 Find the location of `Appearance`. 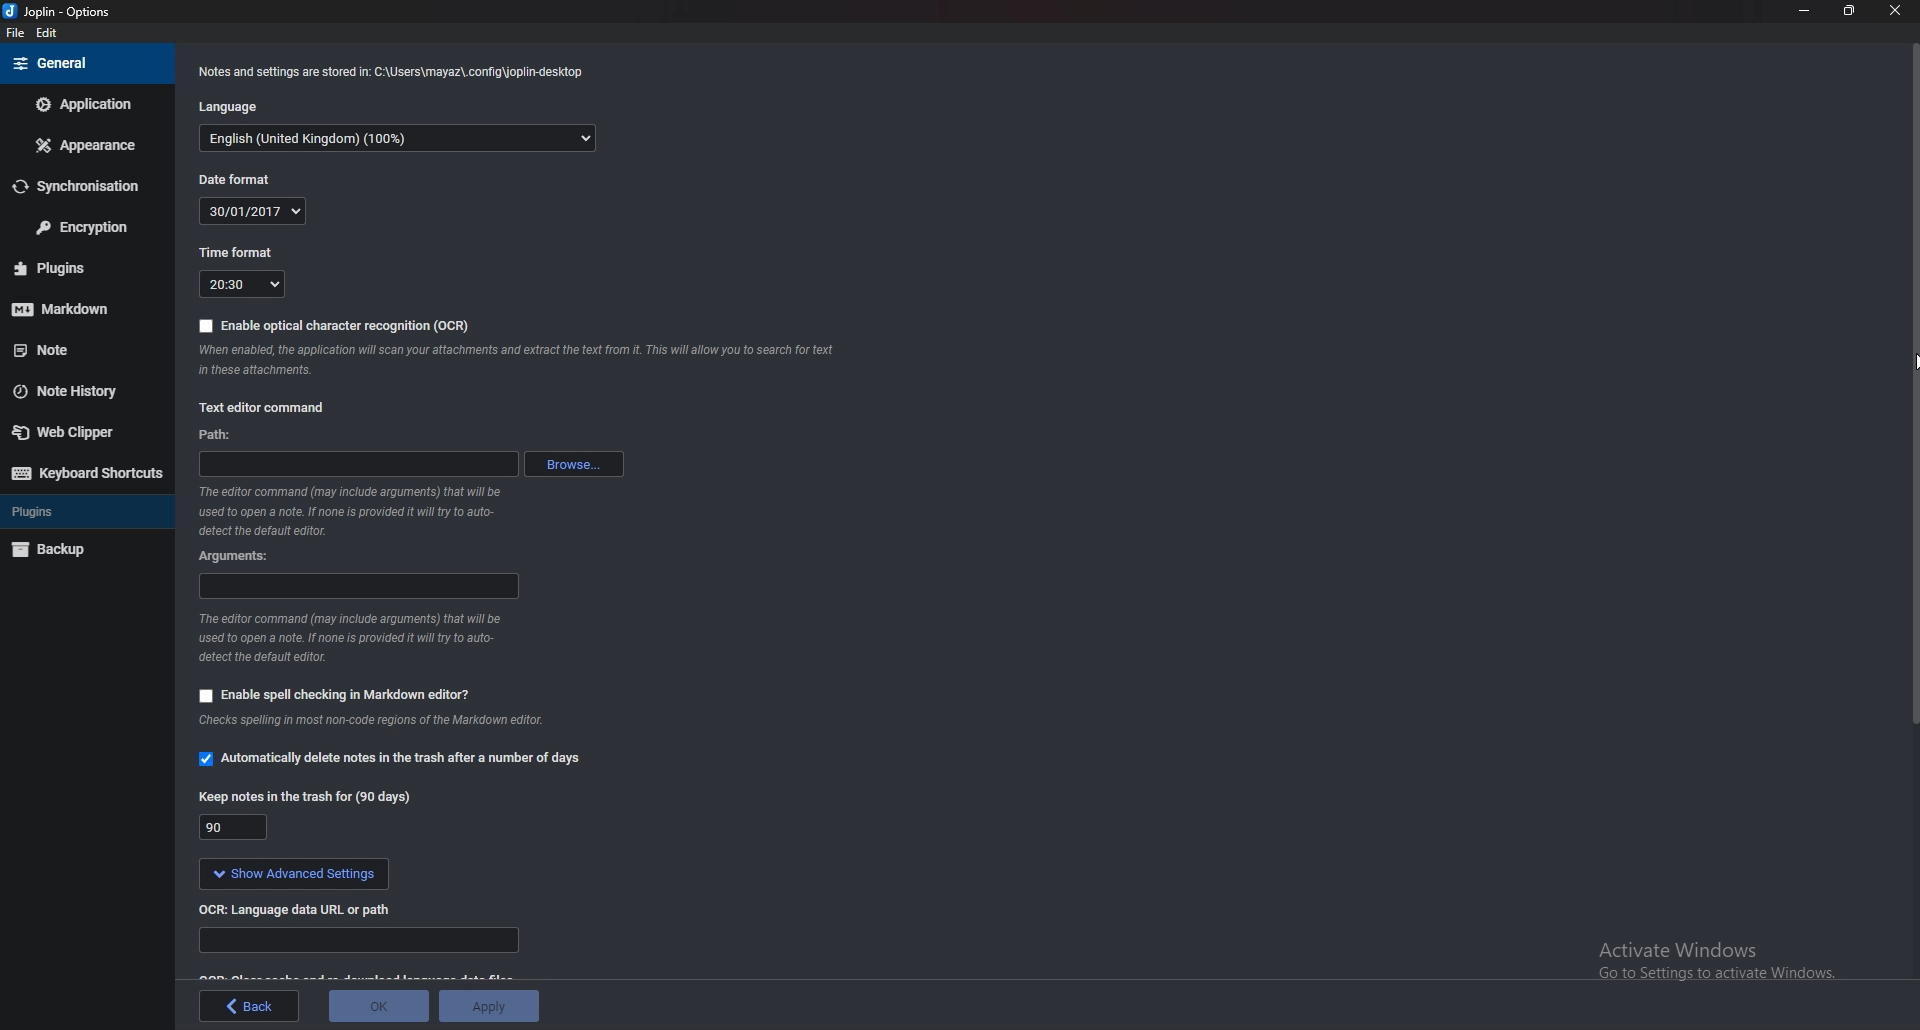

Appearance is located at coordinates (82, 146).